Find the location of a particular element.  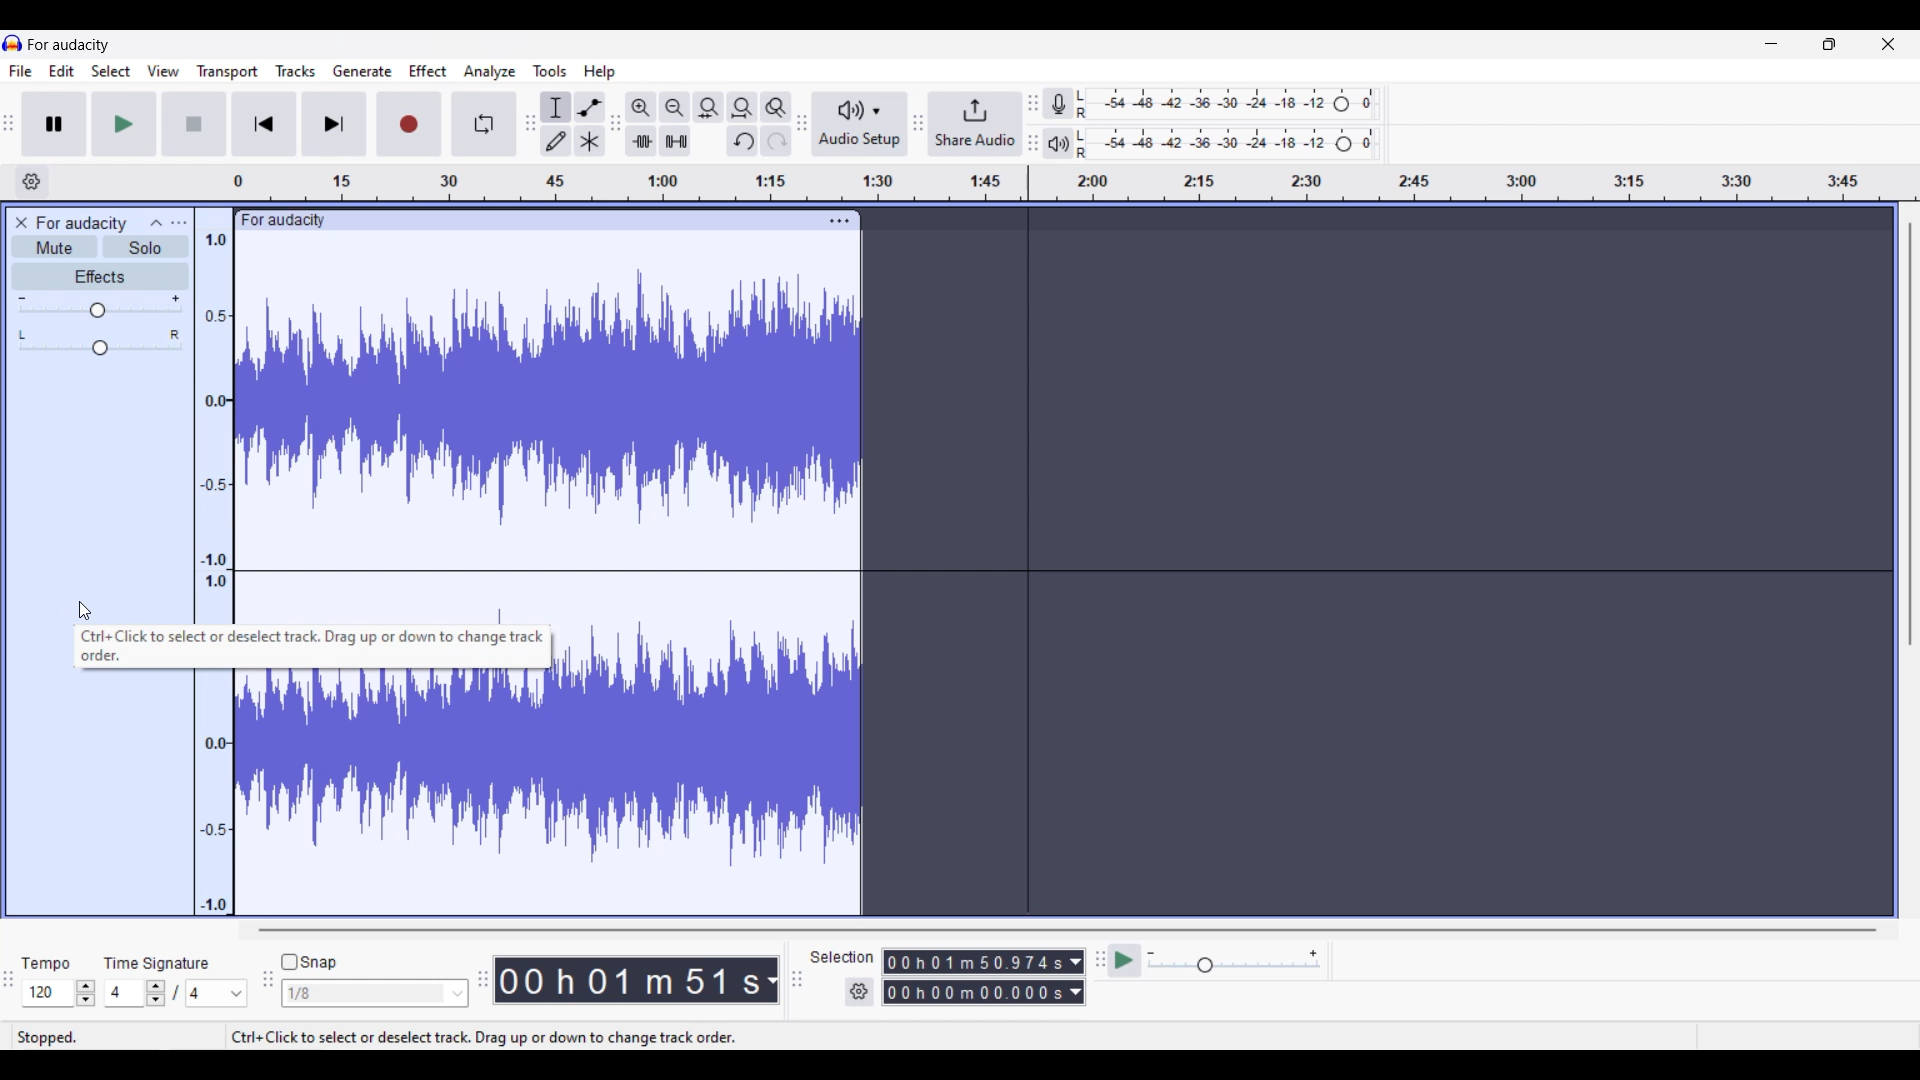

Skip/Select to start is located at coordinates (264, 123).